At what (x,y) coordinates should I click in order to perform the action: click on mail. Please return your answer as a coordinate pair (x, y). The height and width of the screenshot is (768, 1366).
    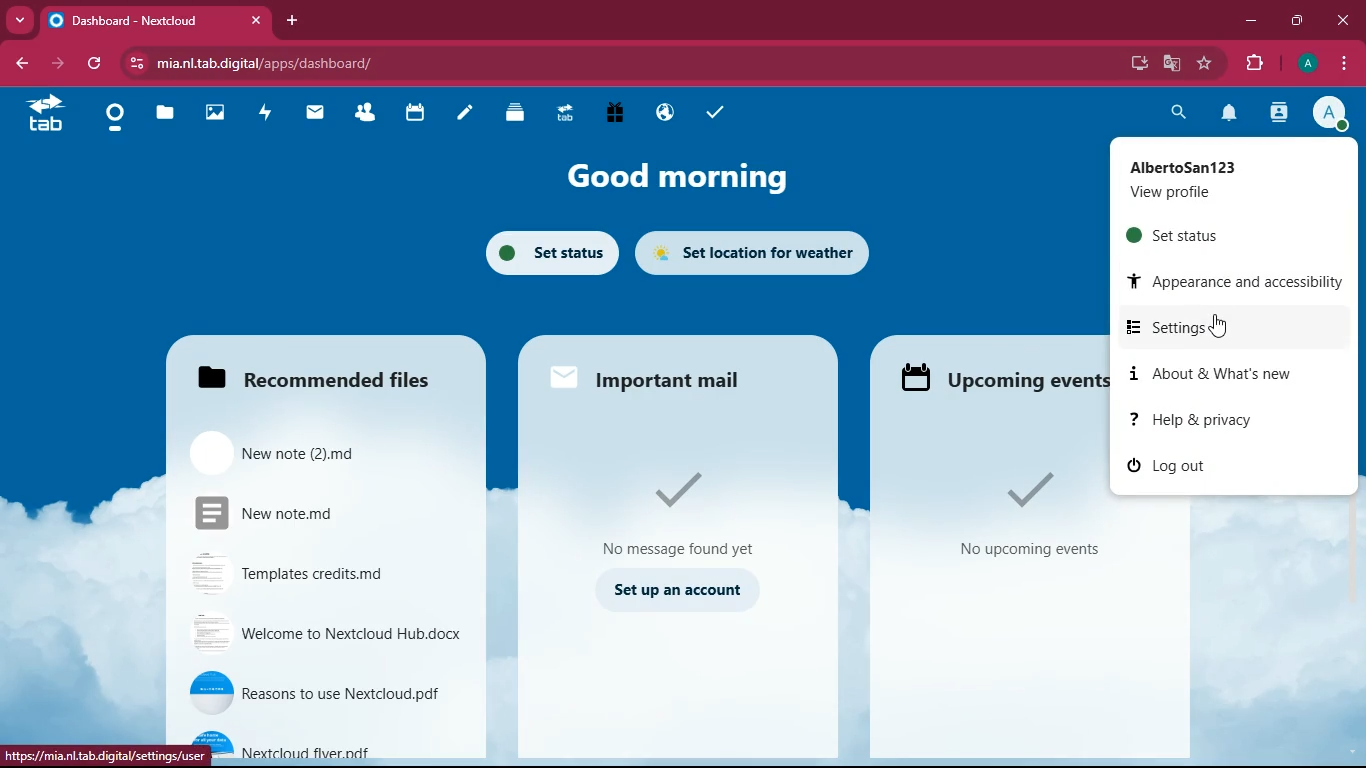
    Looking at the image, I should click on (315, 112).